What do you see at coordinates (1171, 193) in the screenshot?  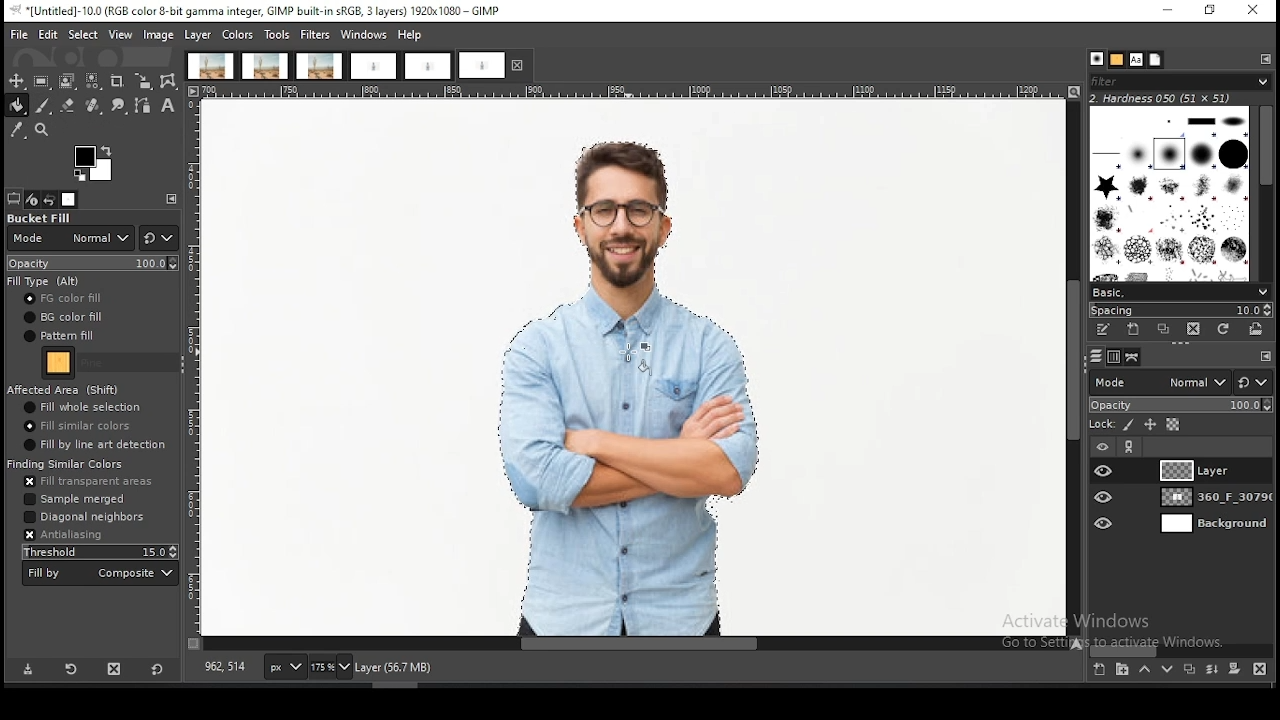 I see `brushes` at bounding box center [1171, 193].